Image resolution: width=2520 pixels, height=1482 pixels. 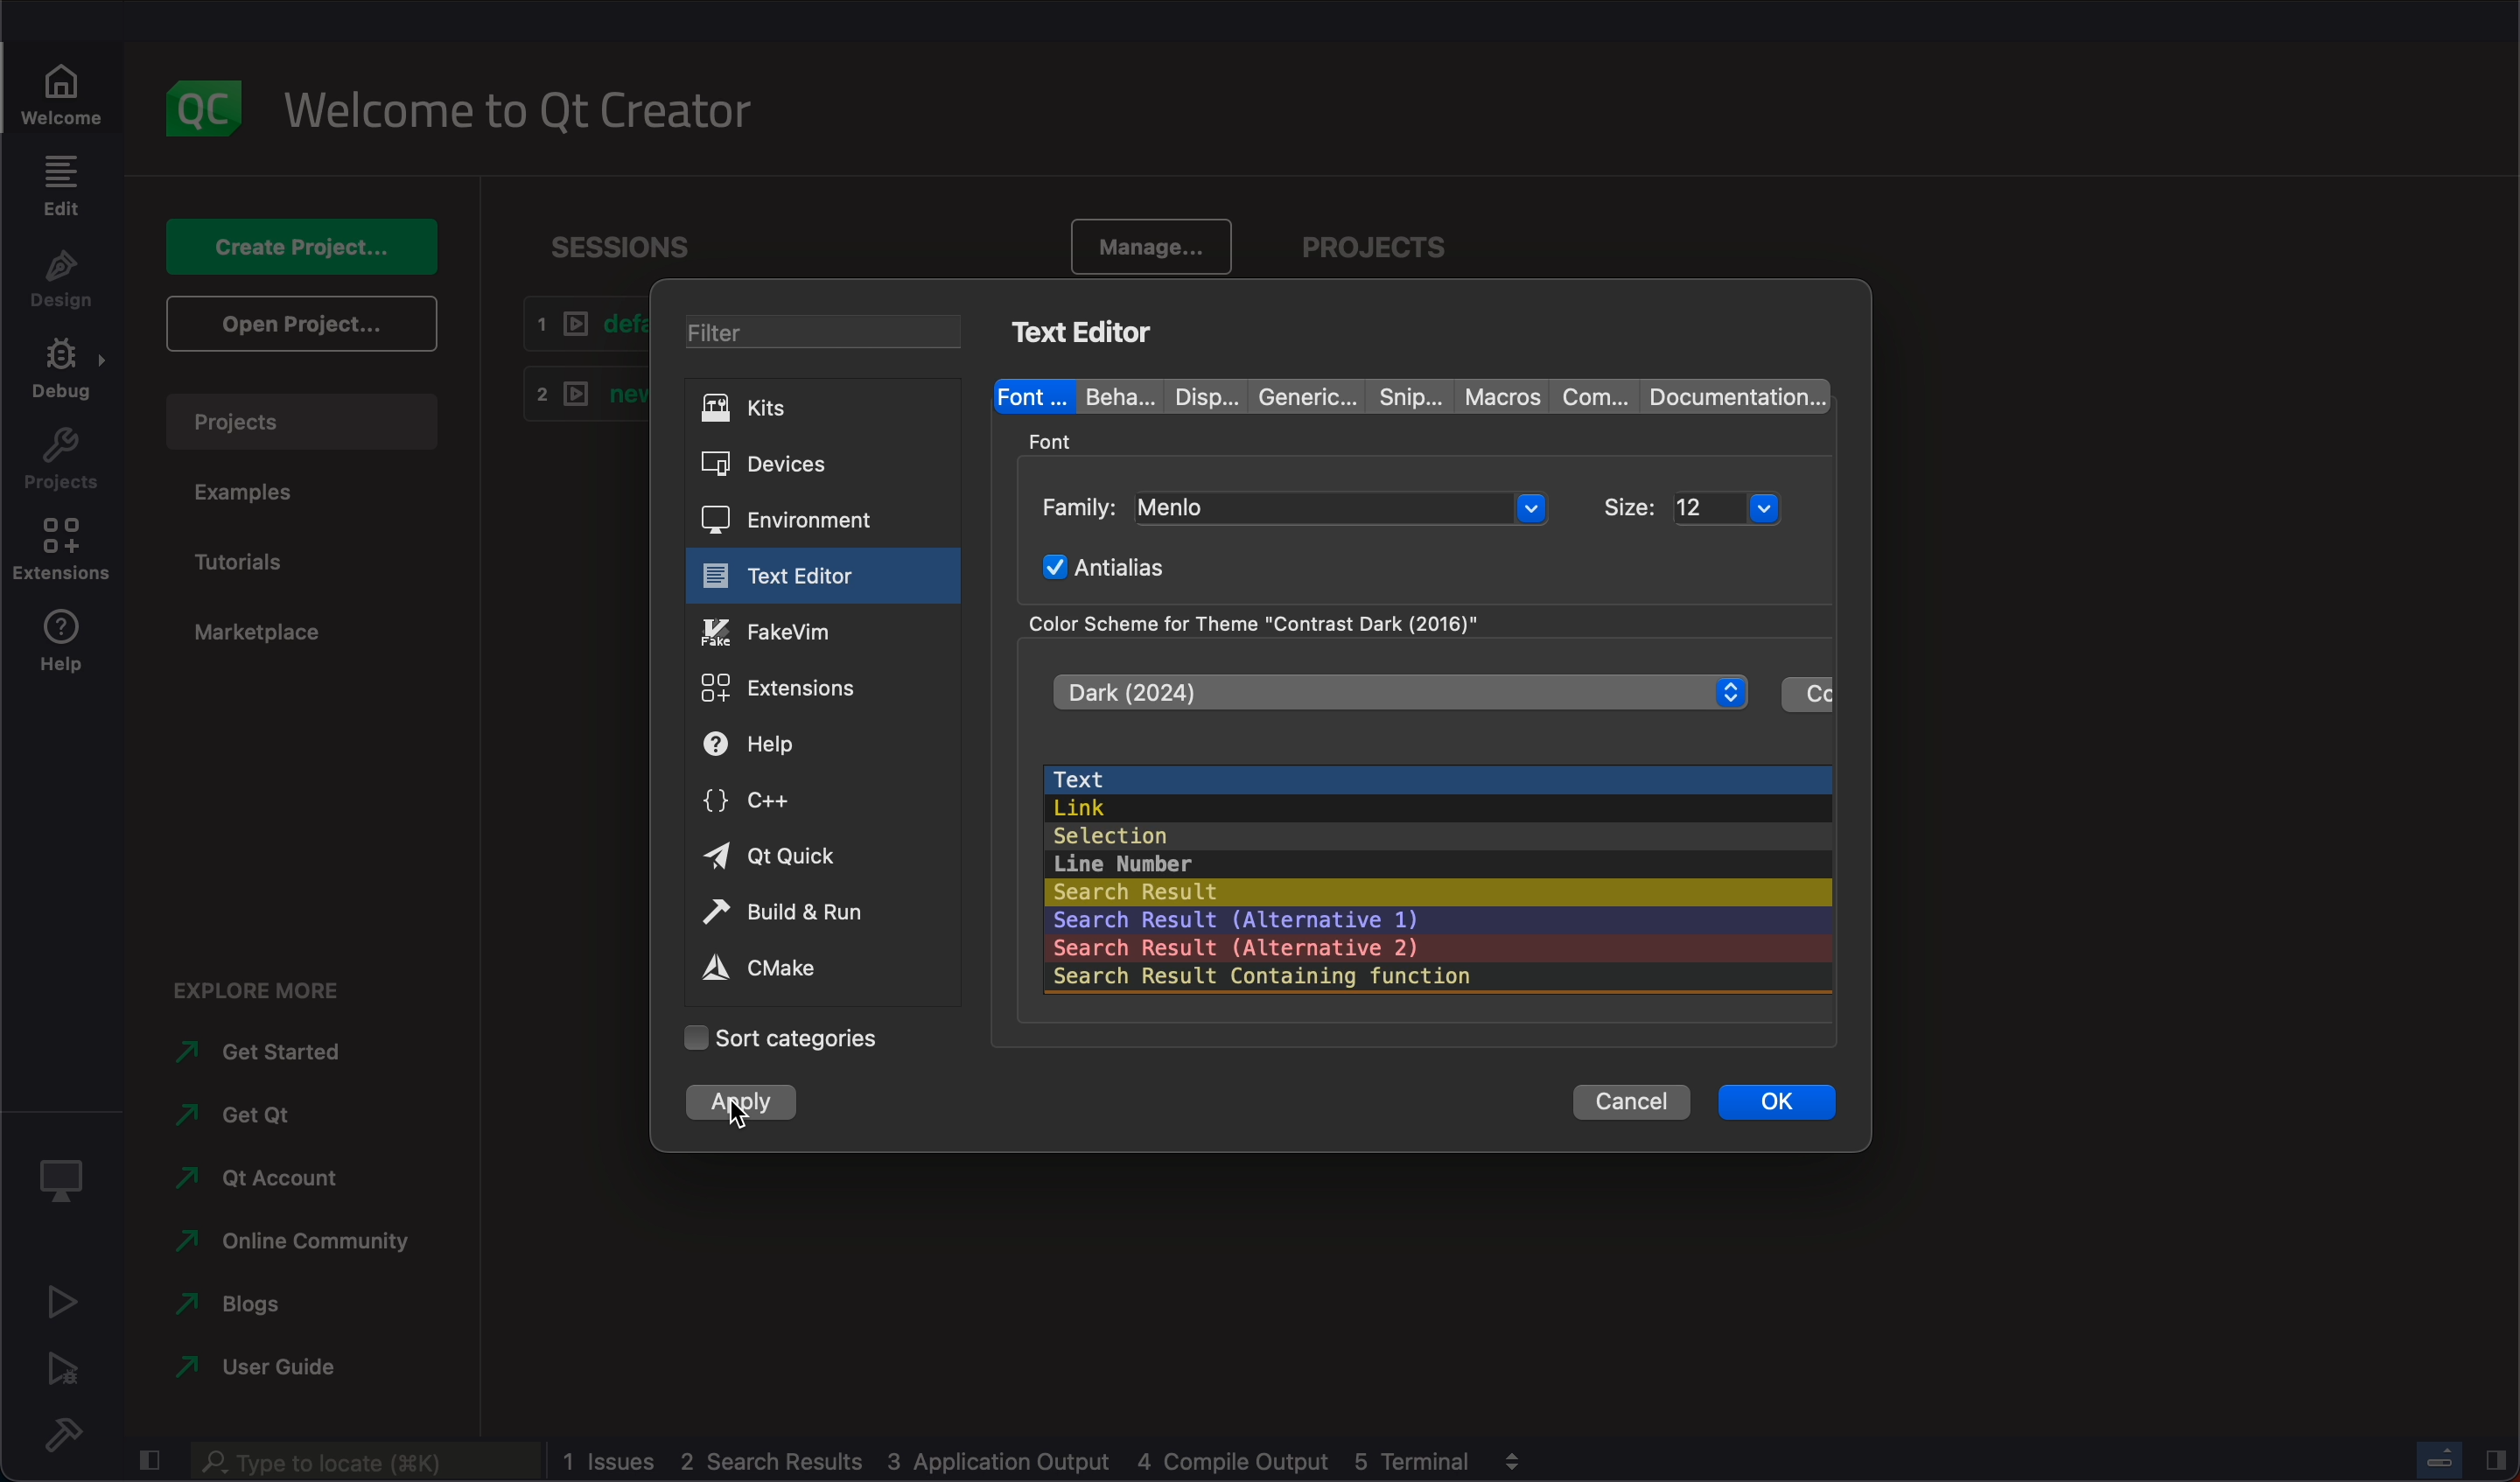 What do you see at coordinates (1495, 393) in the screenshot?
I see `macros` at bounding box center [1495, 393].